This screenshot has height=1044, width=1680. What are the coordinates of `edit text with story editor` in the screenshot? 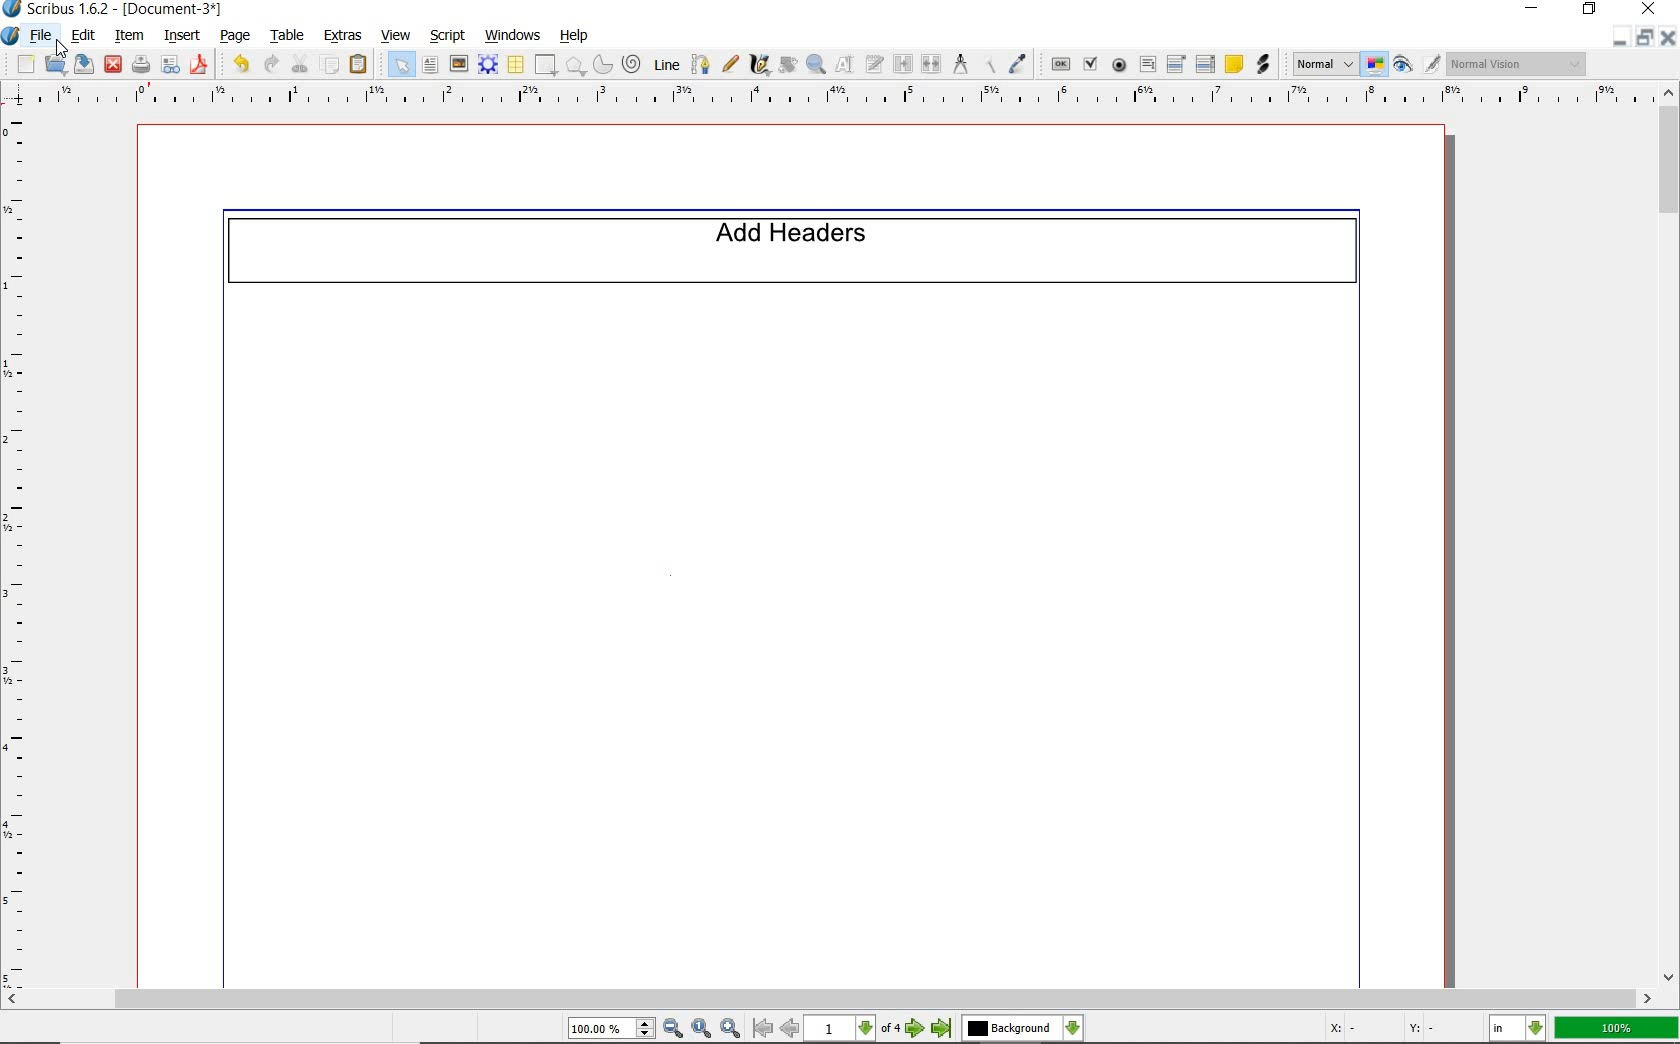 It's located at (873, 63).